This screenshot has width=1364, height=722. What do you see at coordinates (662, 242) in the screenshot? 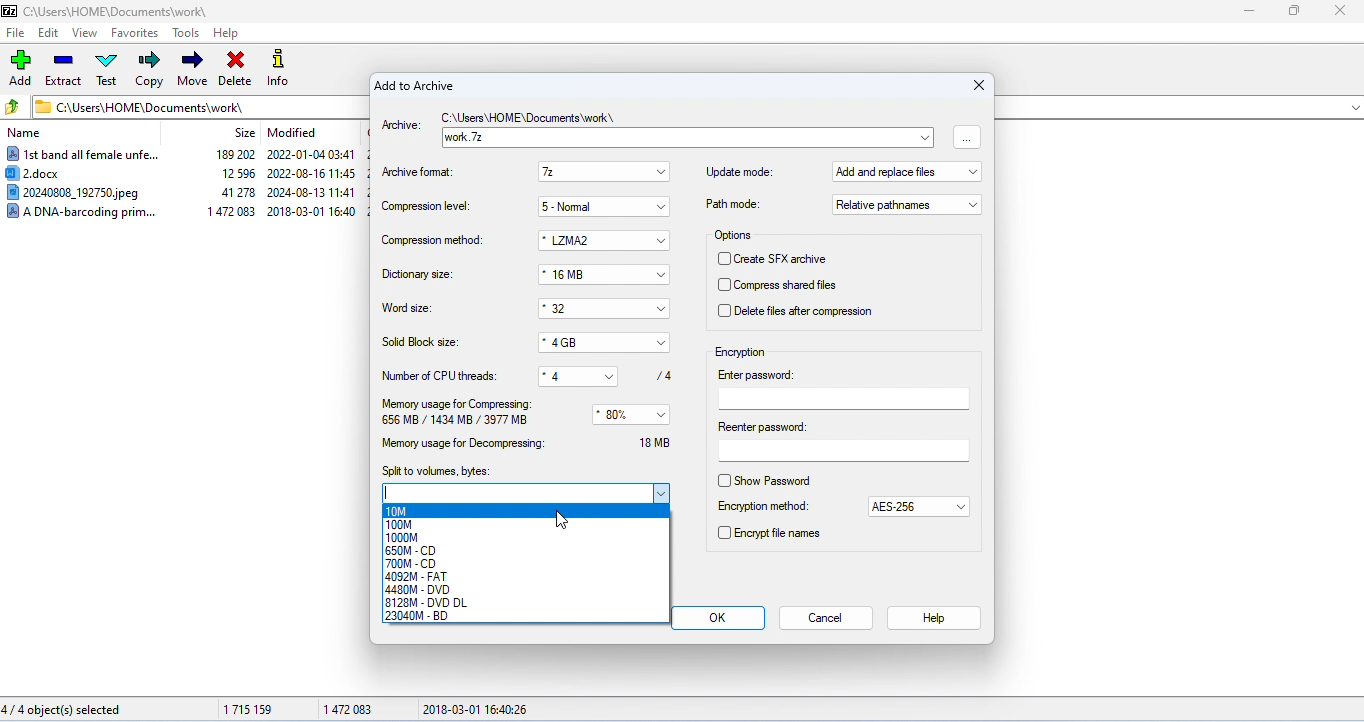
I see `drop down` at bounding box center [662, 242].